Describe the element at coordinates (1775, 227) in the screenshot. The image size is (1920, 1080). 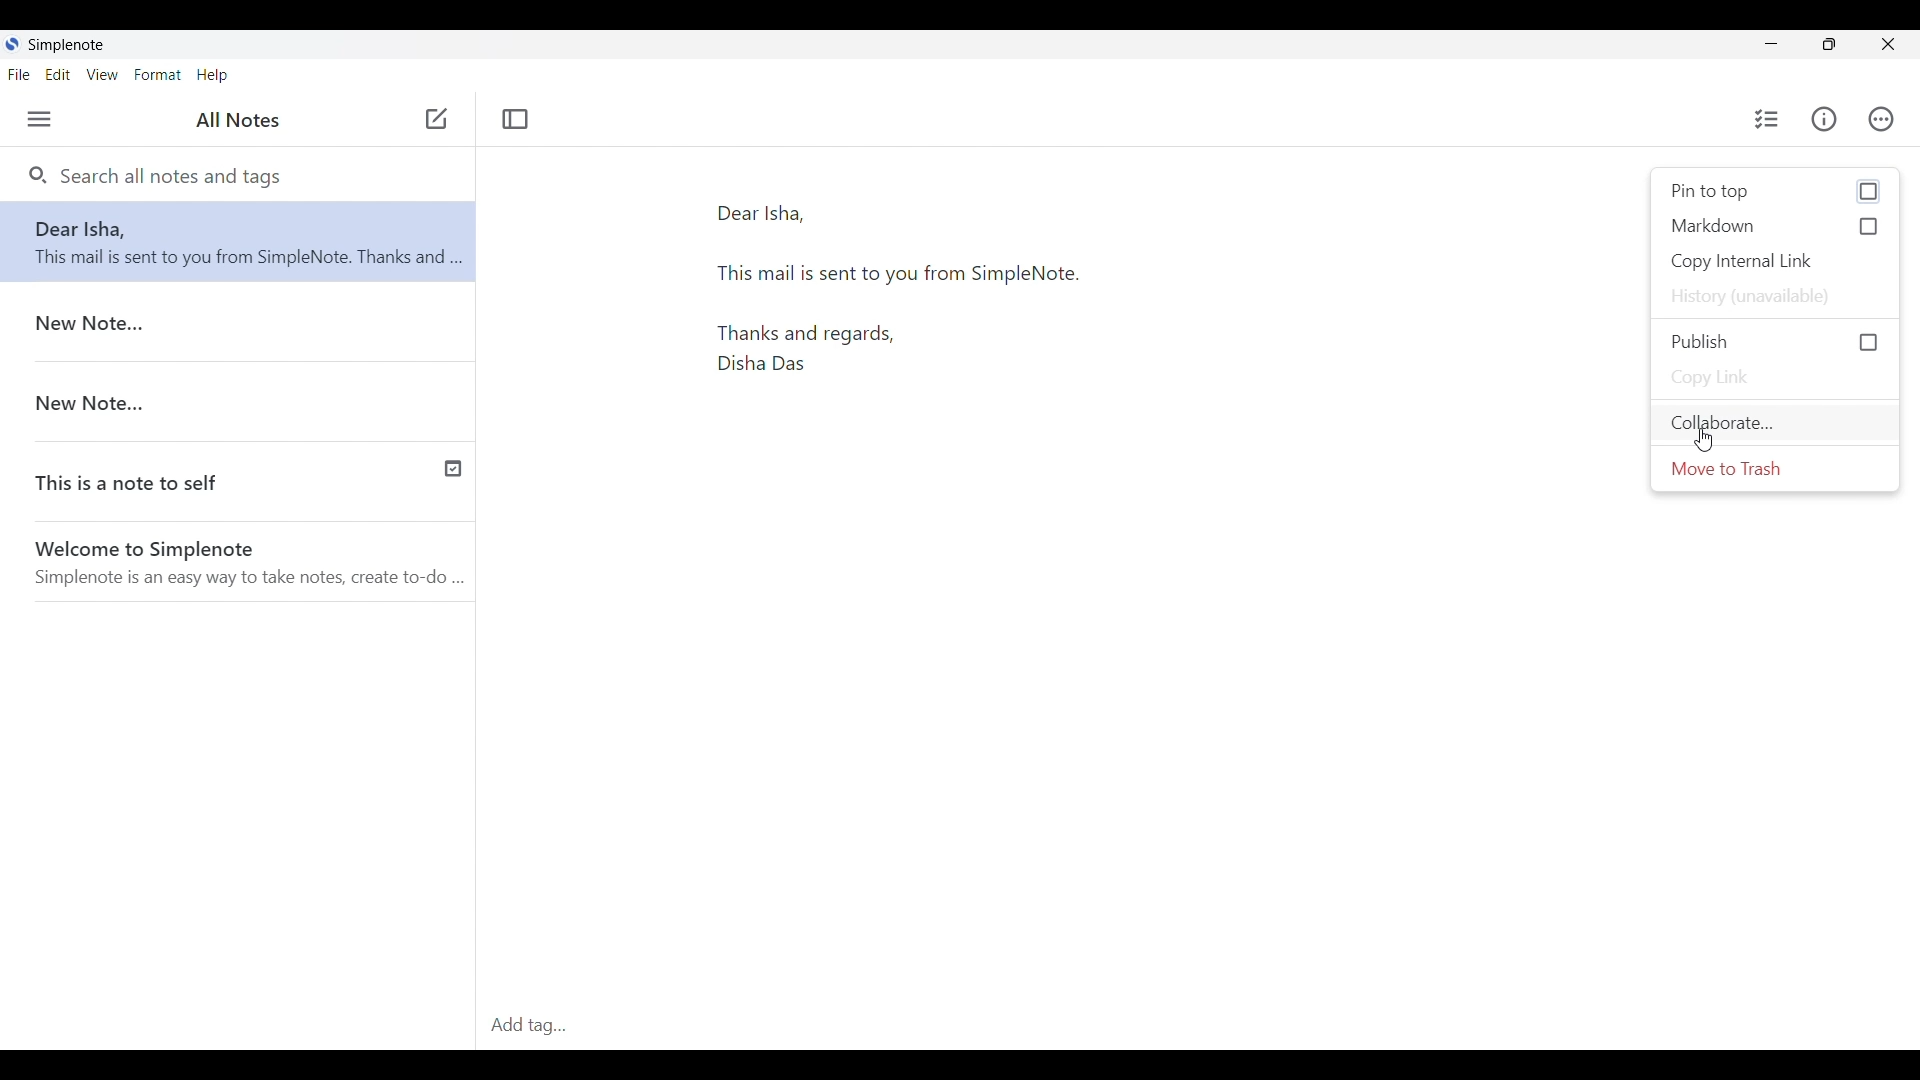
I see `Markdown` at that location.